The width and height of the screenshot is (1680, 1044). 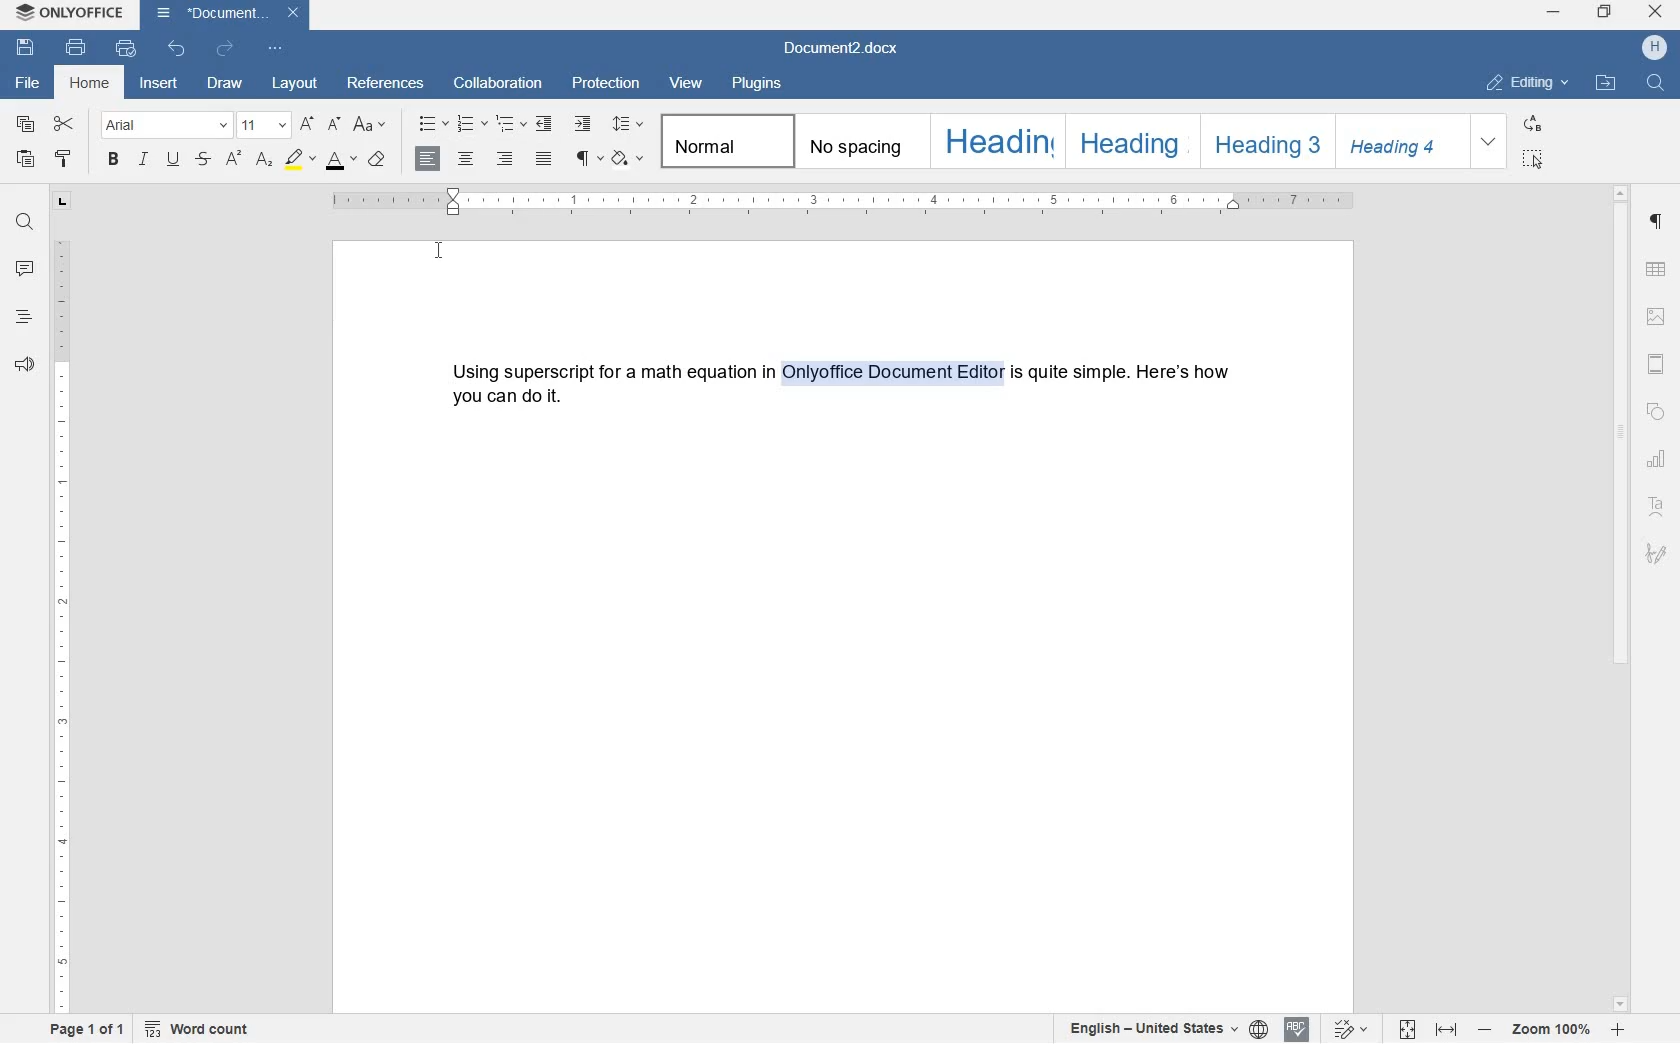 What do you see at coordinates (1345, 1030) in the screenshot?
I see `track changes` at bounding box center [1345, 1030].